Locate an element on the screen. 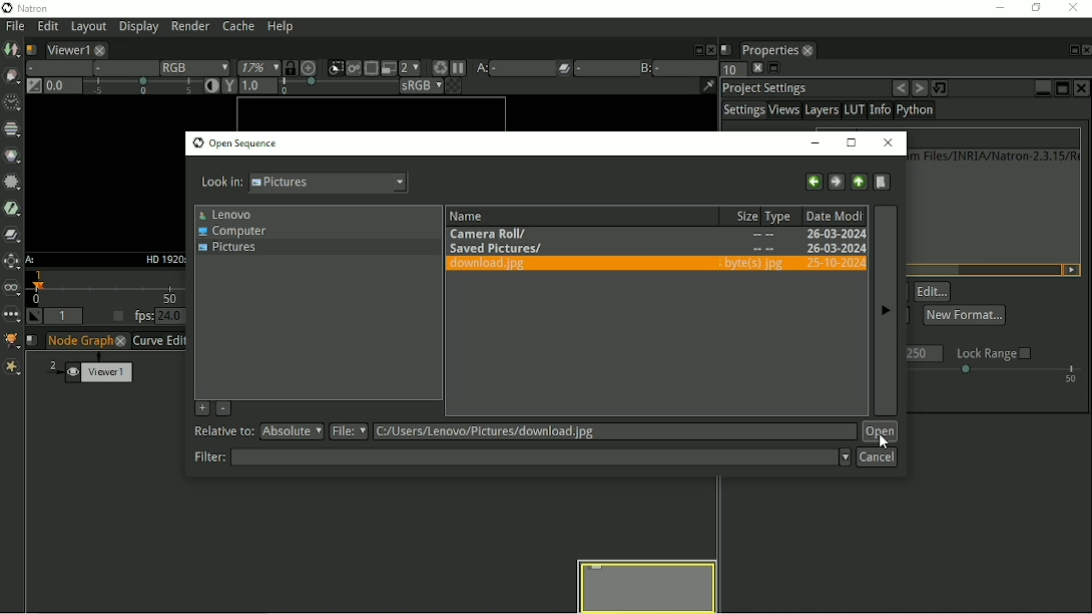  Time is located at coordinates (10, 101).